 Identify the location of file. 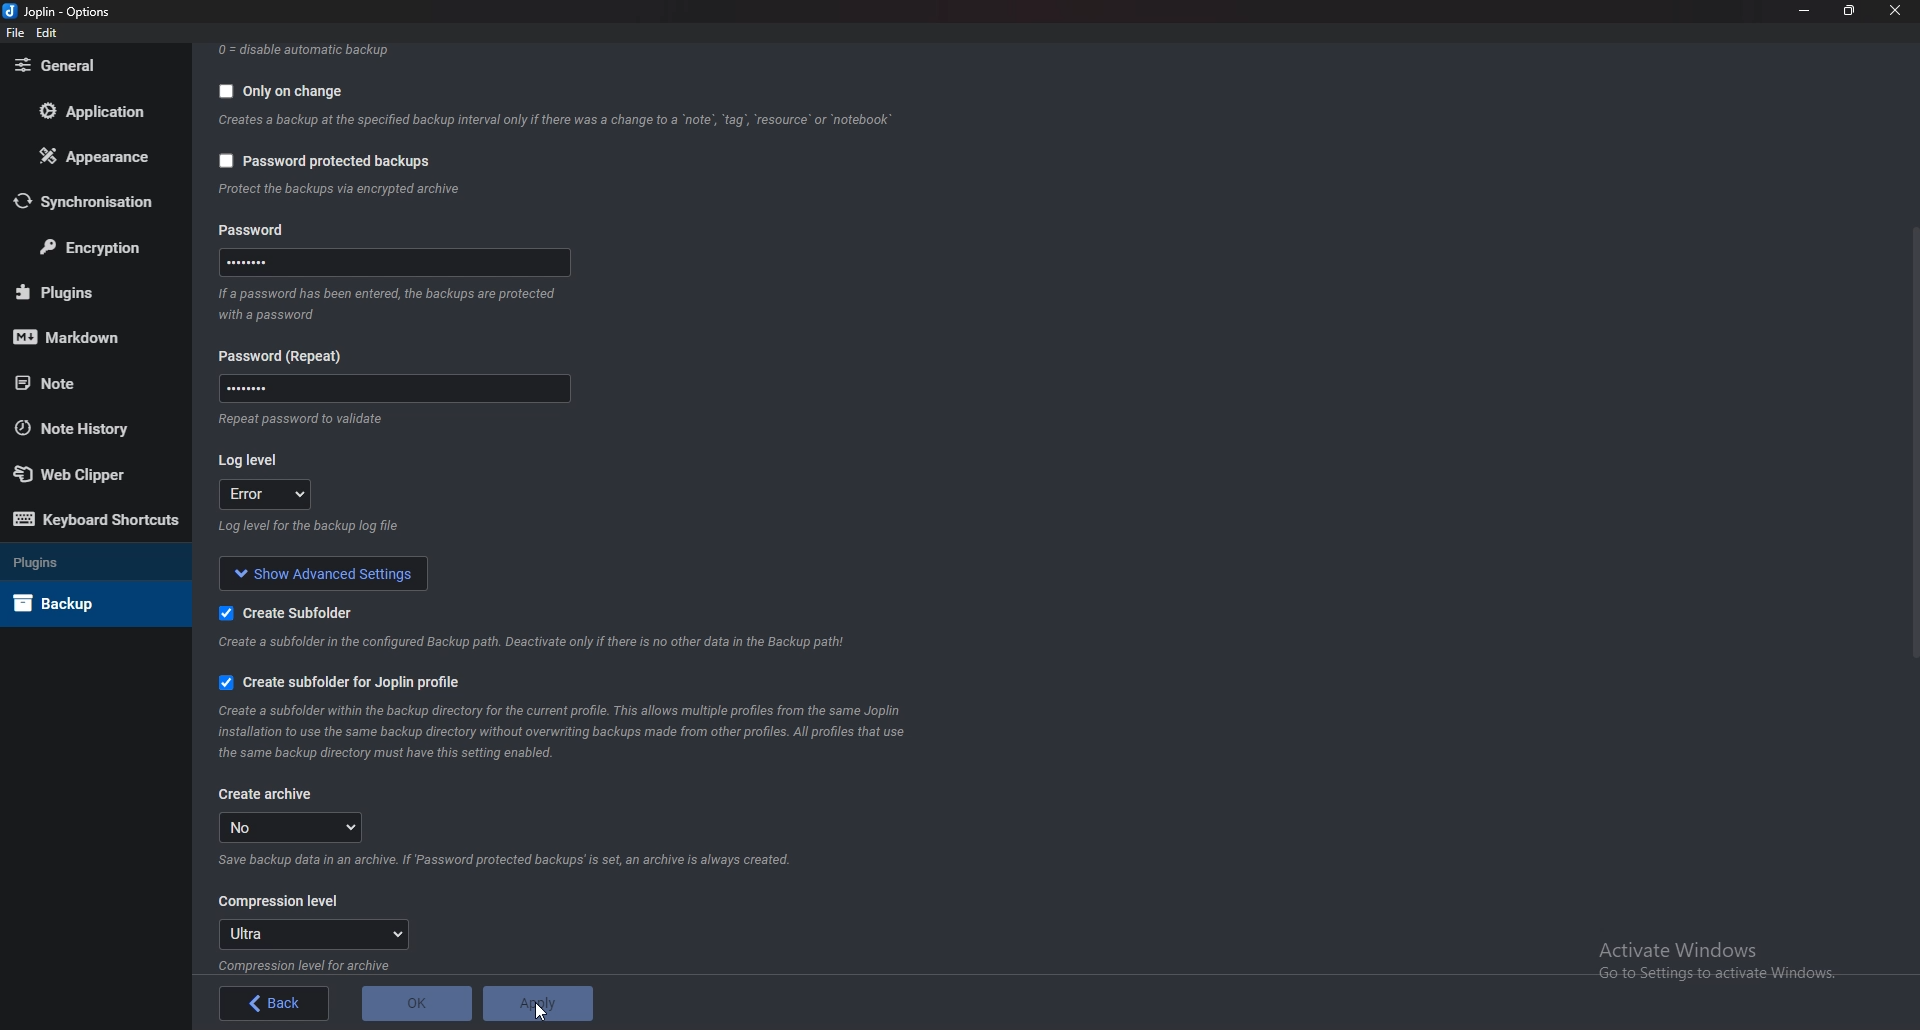
(16, 33).